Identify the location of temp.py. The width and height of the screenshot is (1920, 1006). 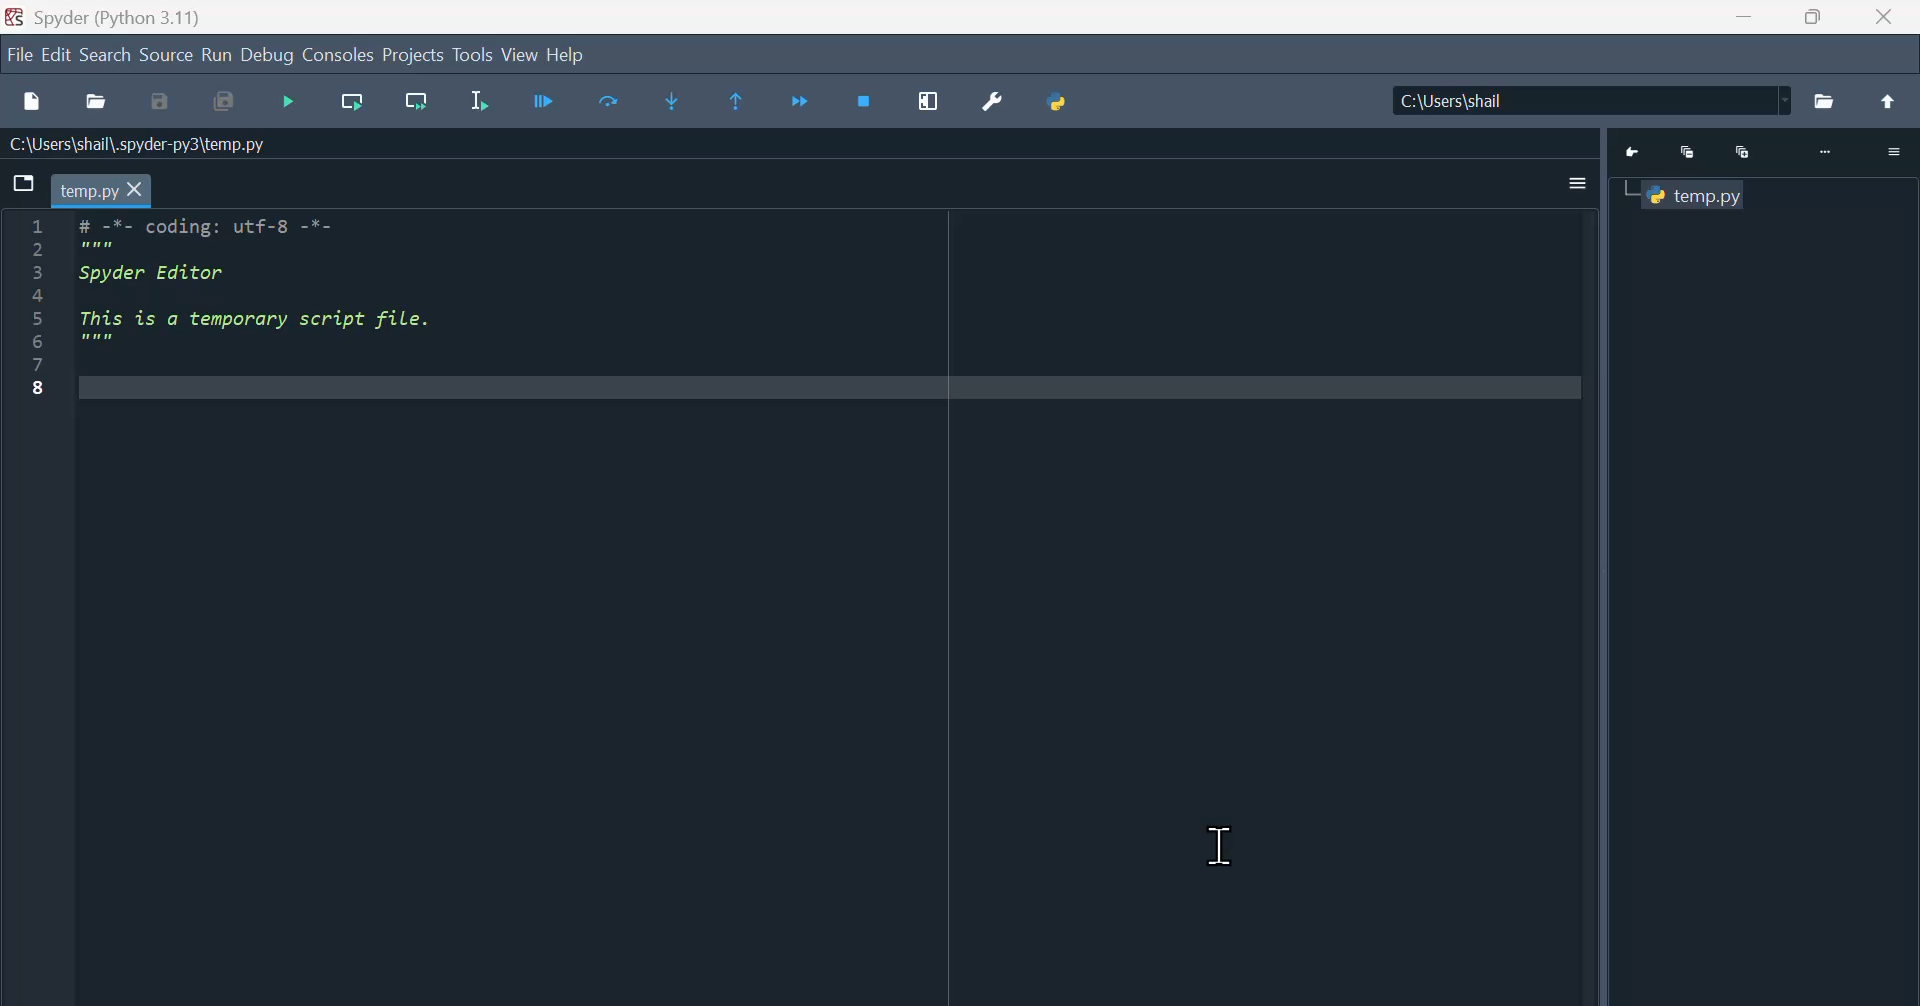
(101, 189).